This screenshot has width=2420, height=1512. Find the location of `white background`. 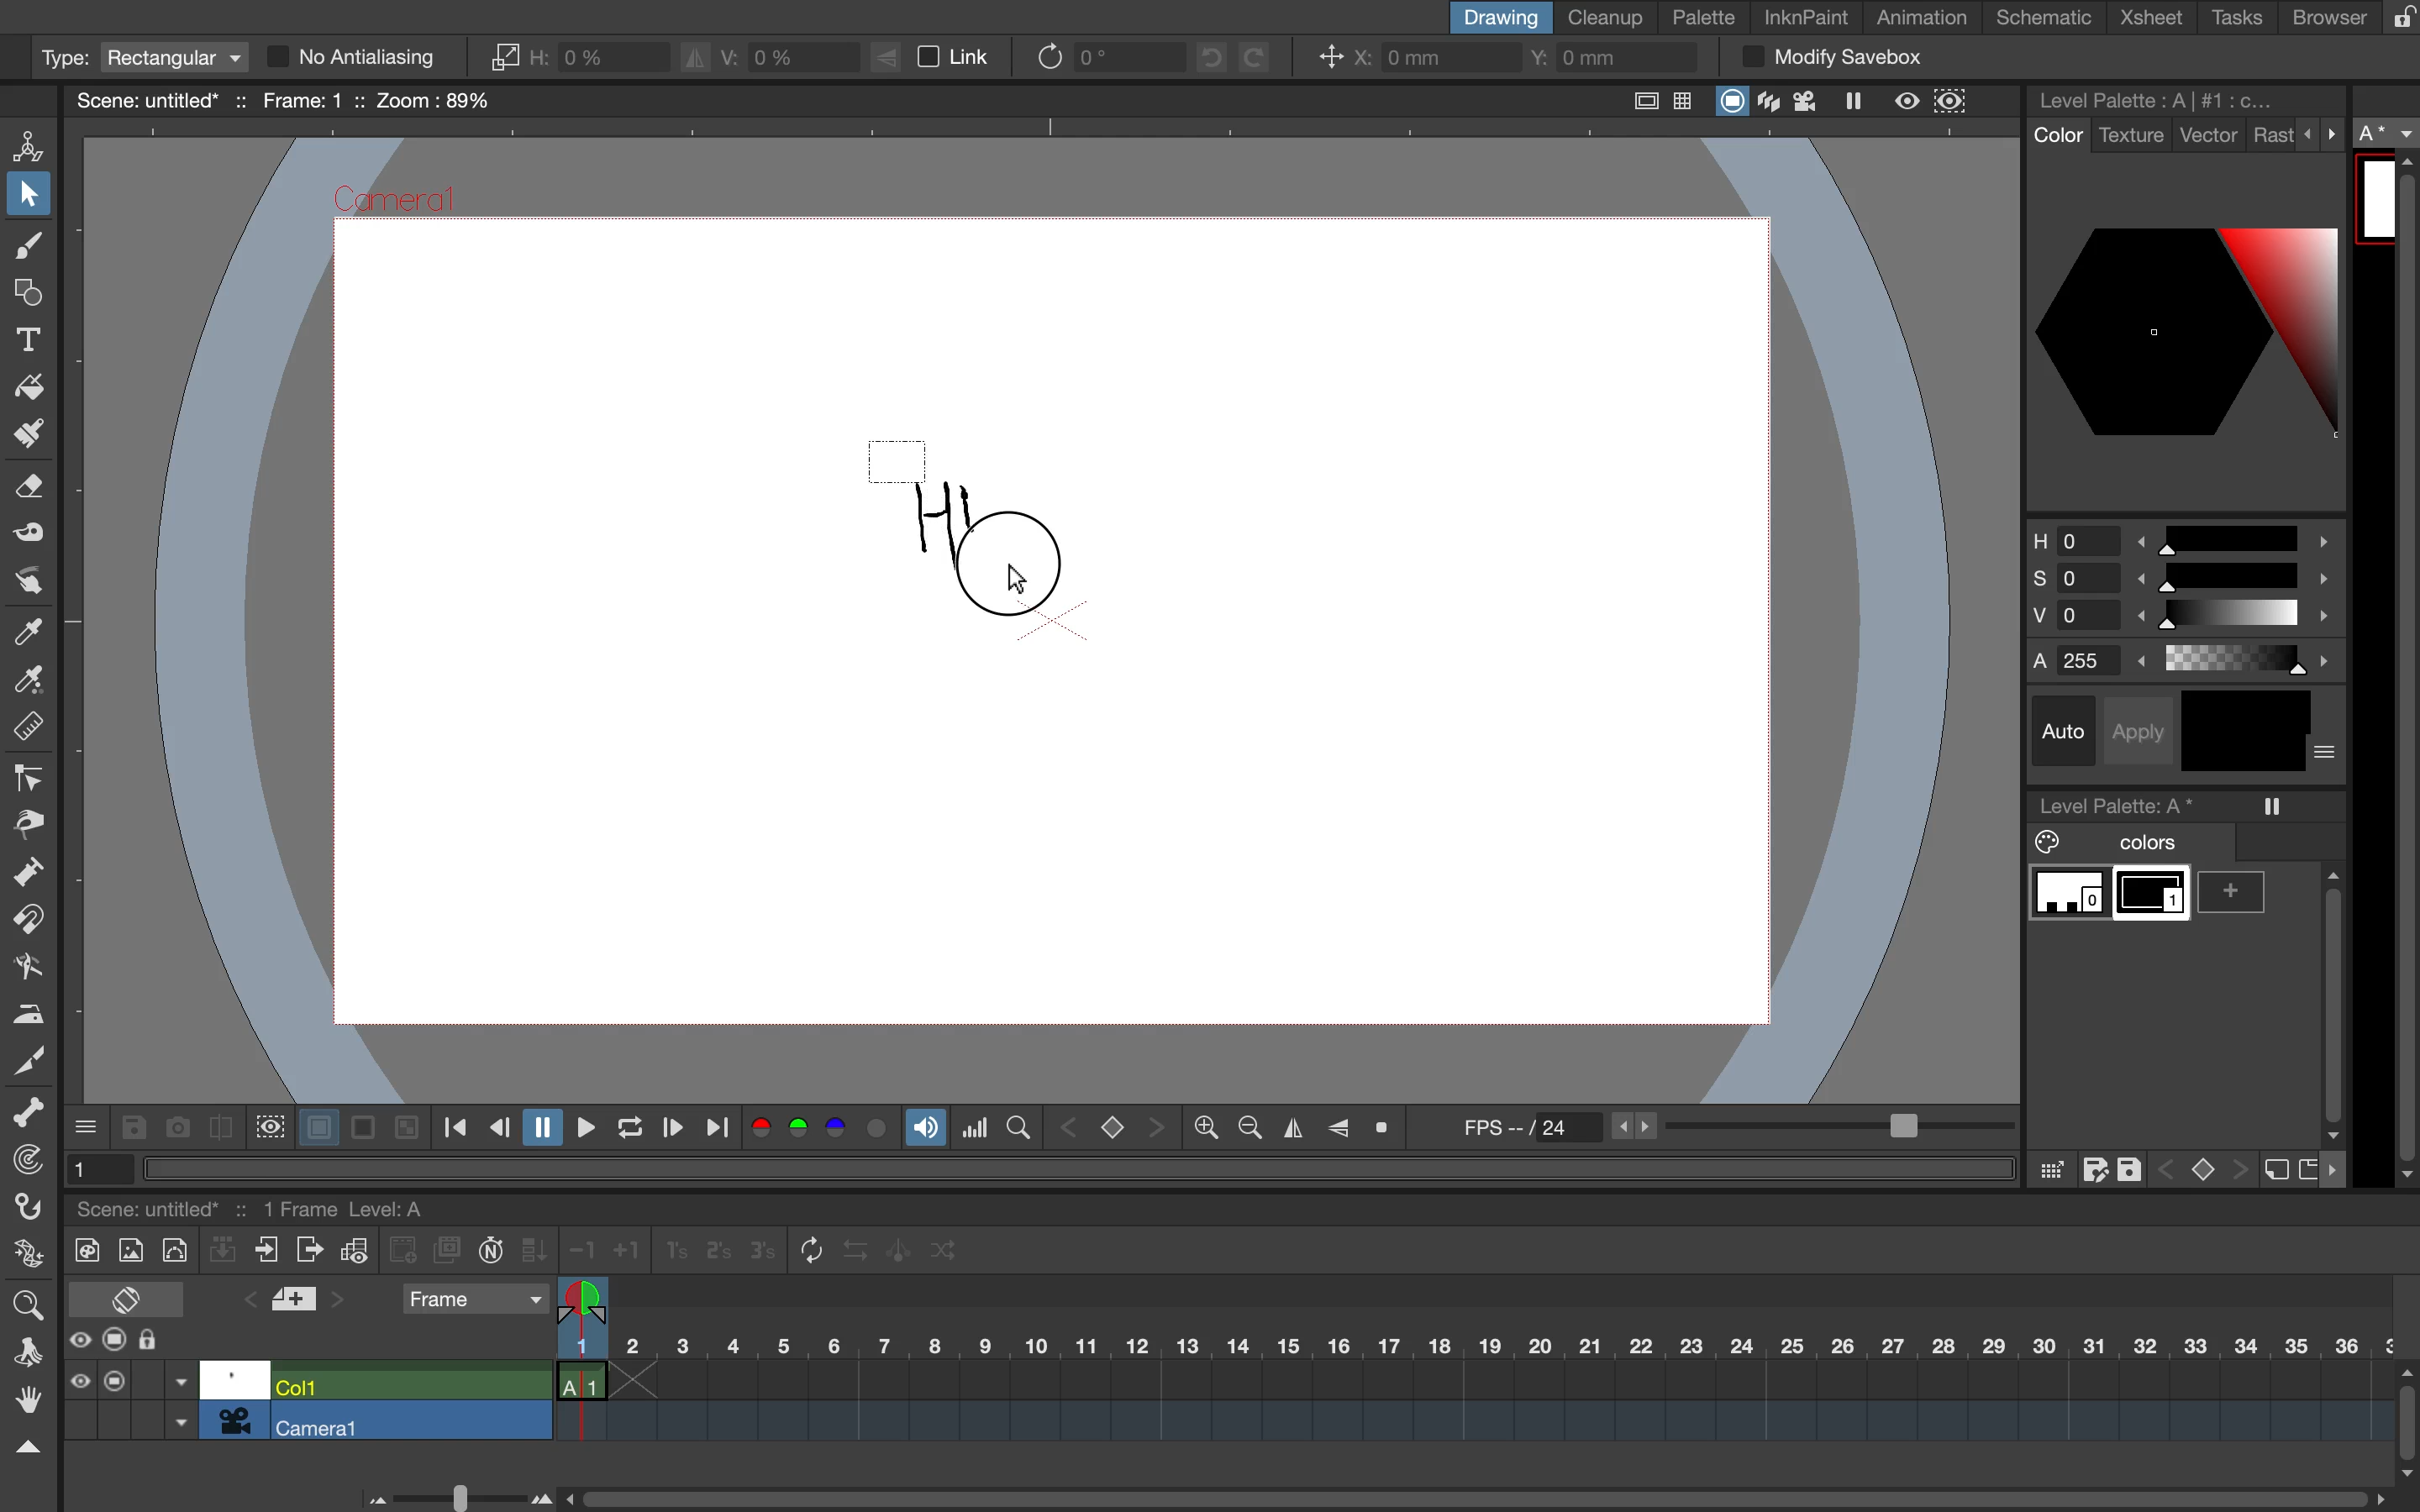

white background is located at coordinates (315, 1123).